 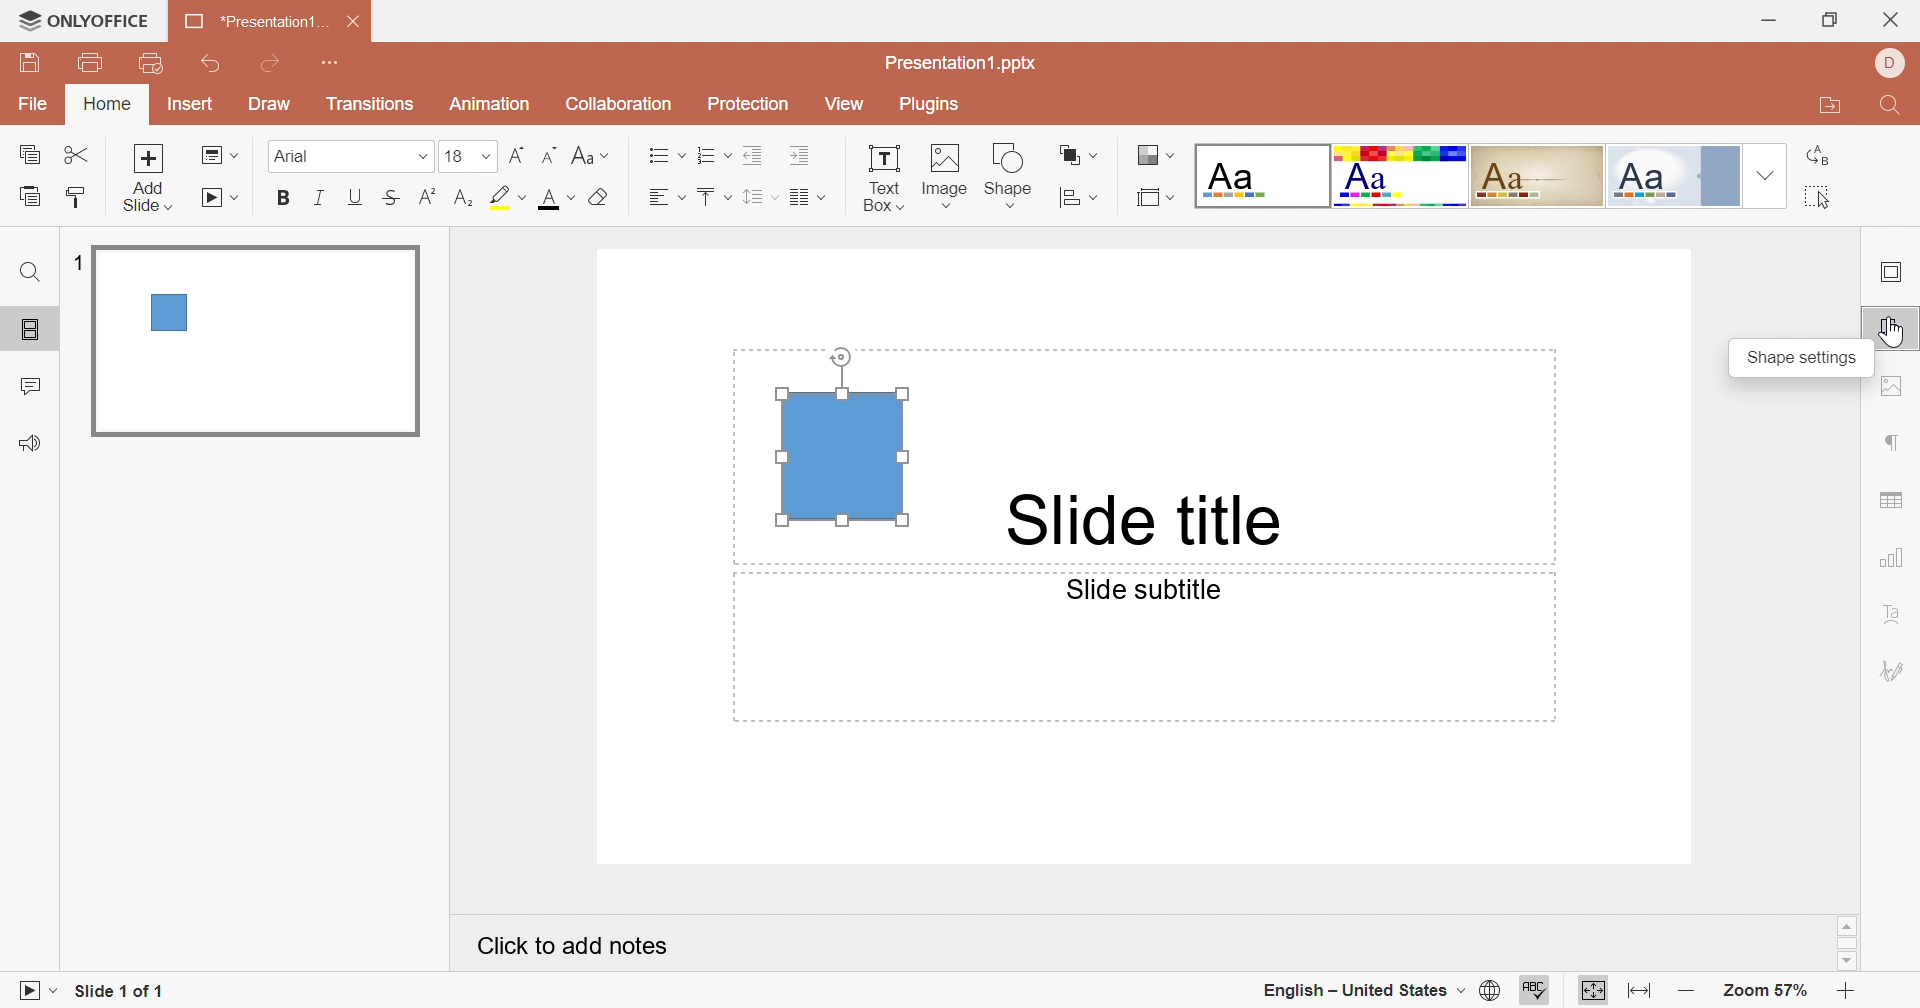 What do you see at coordinates (320, 198) in the screenshot?
I see `Italic` at bounding box center [320, 198].